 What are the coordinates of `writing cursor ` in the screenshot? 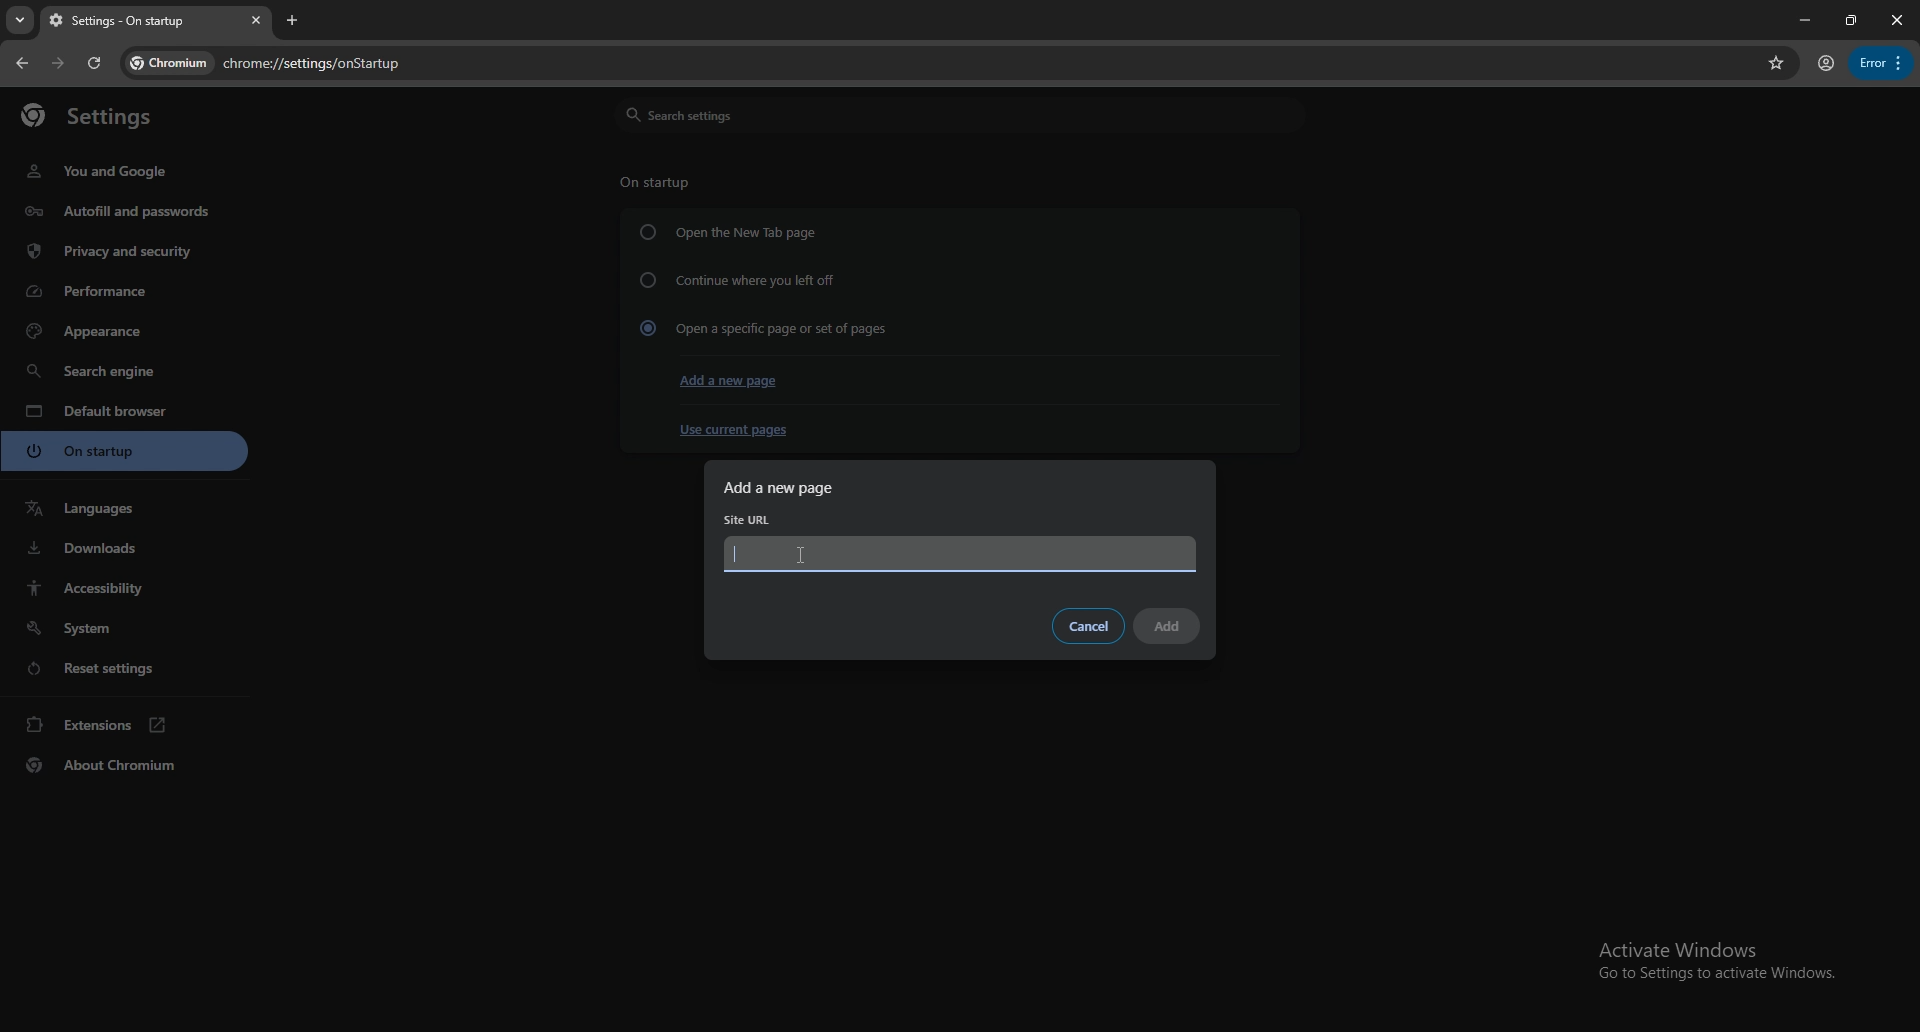 It's located at (737, 554).